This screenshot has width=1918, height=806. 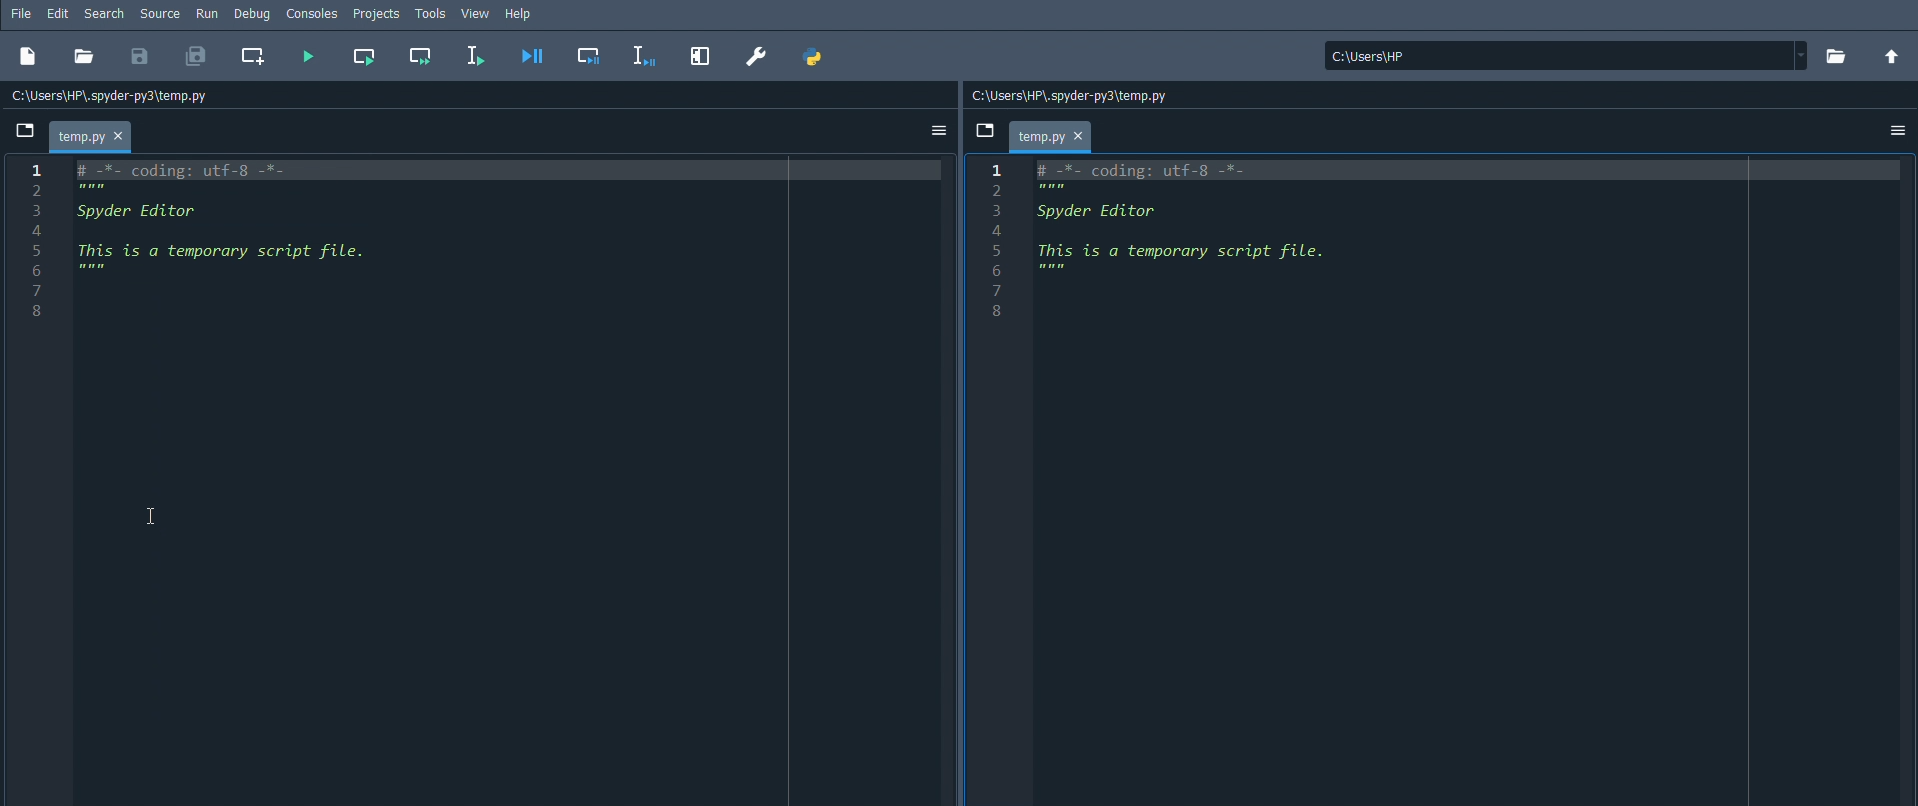 What do you see at coordinates (520, 14) in the screenshot?
I see `Help` at bounding box center [520, 14].